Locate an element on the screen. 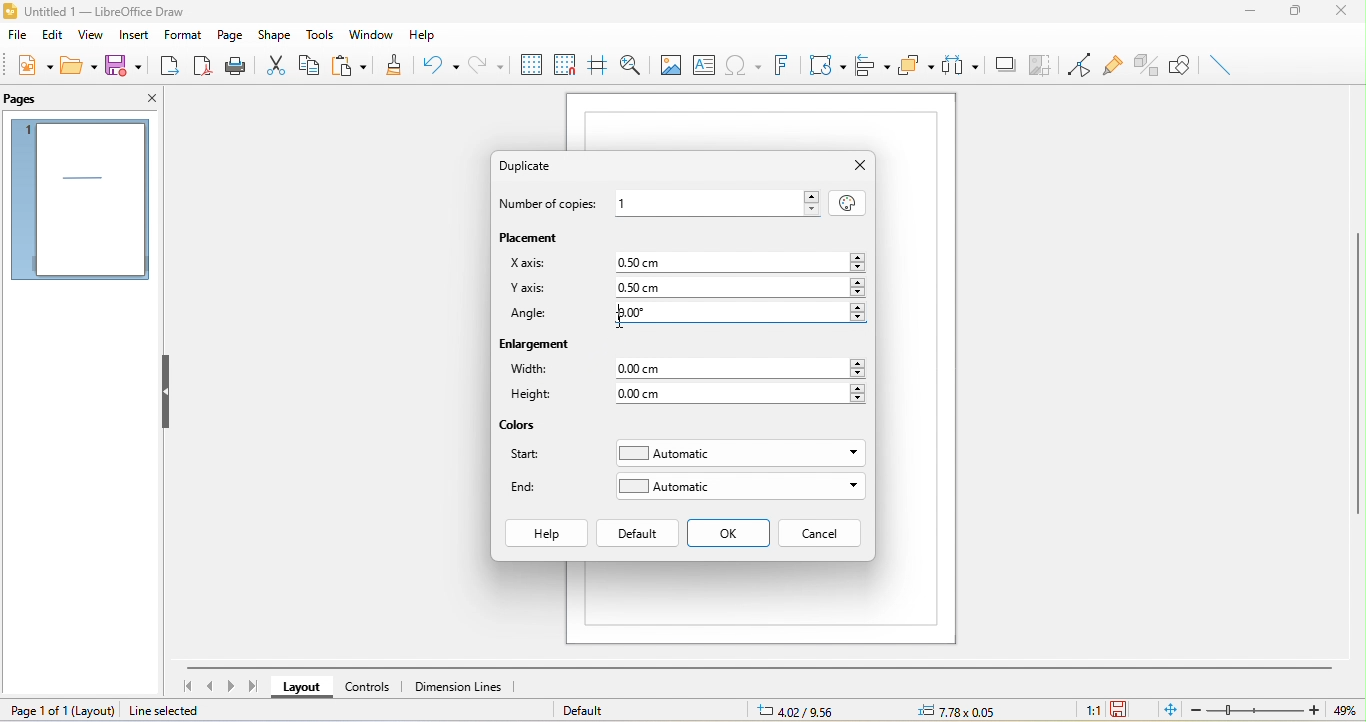 The image size is (1366, 722). transformation is located at coordinates (825, 66).